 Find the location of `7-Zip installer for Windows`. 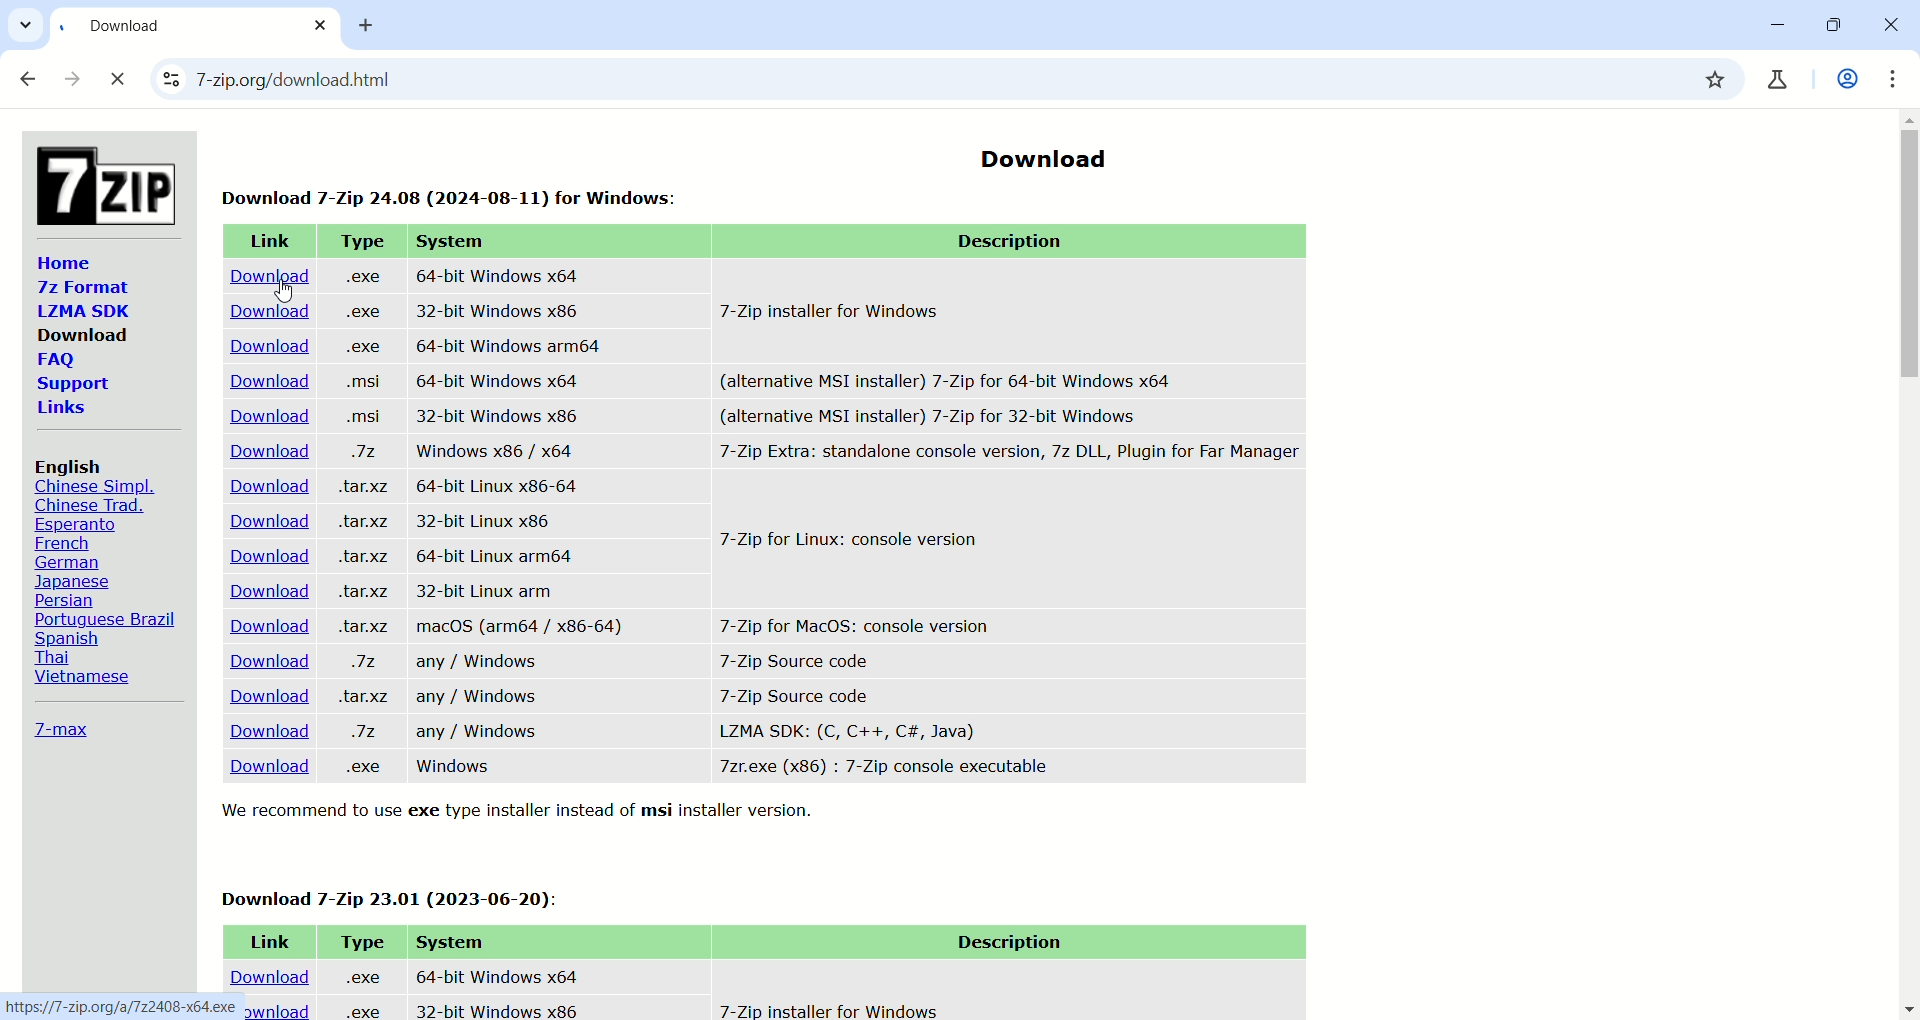

7-Zip installer for Windows is located at coordinates (842, 310).